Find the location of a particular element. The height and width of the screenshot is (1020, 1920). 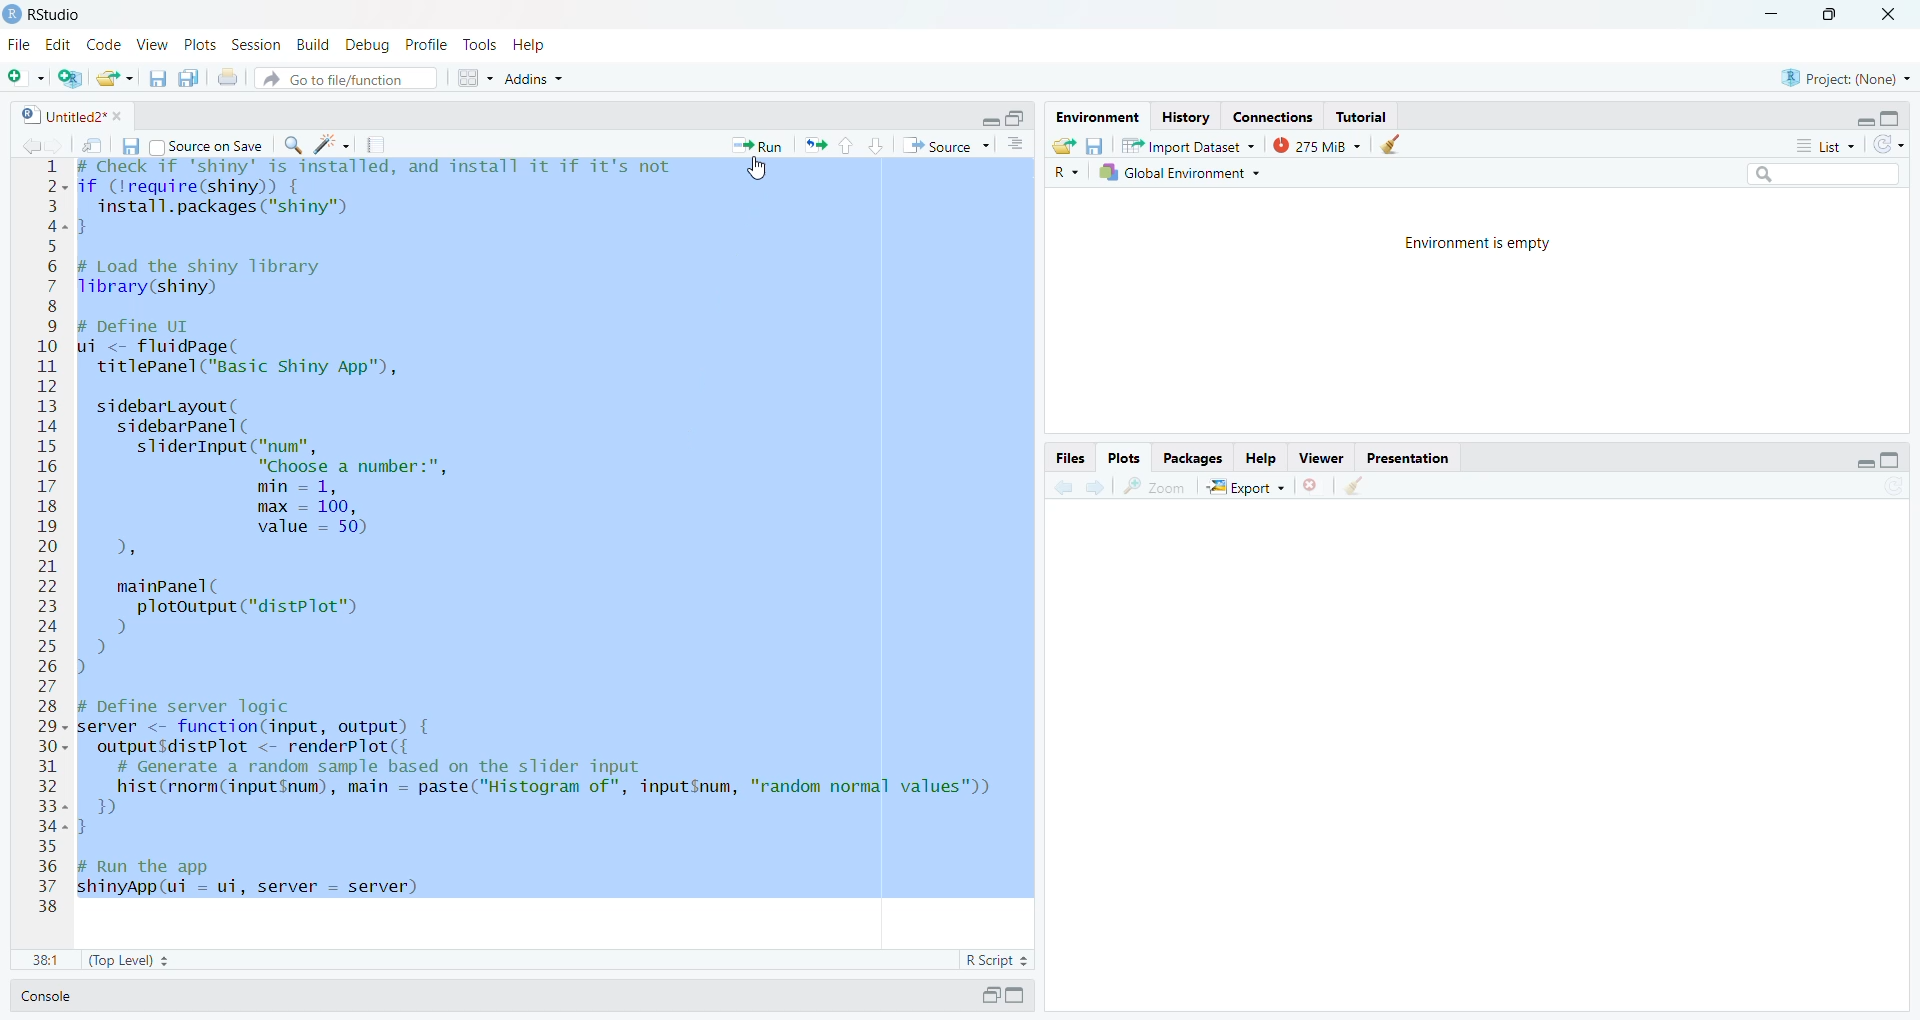

R Script is located at coordinates (995, 960).